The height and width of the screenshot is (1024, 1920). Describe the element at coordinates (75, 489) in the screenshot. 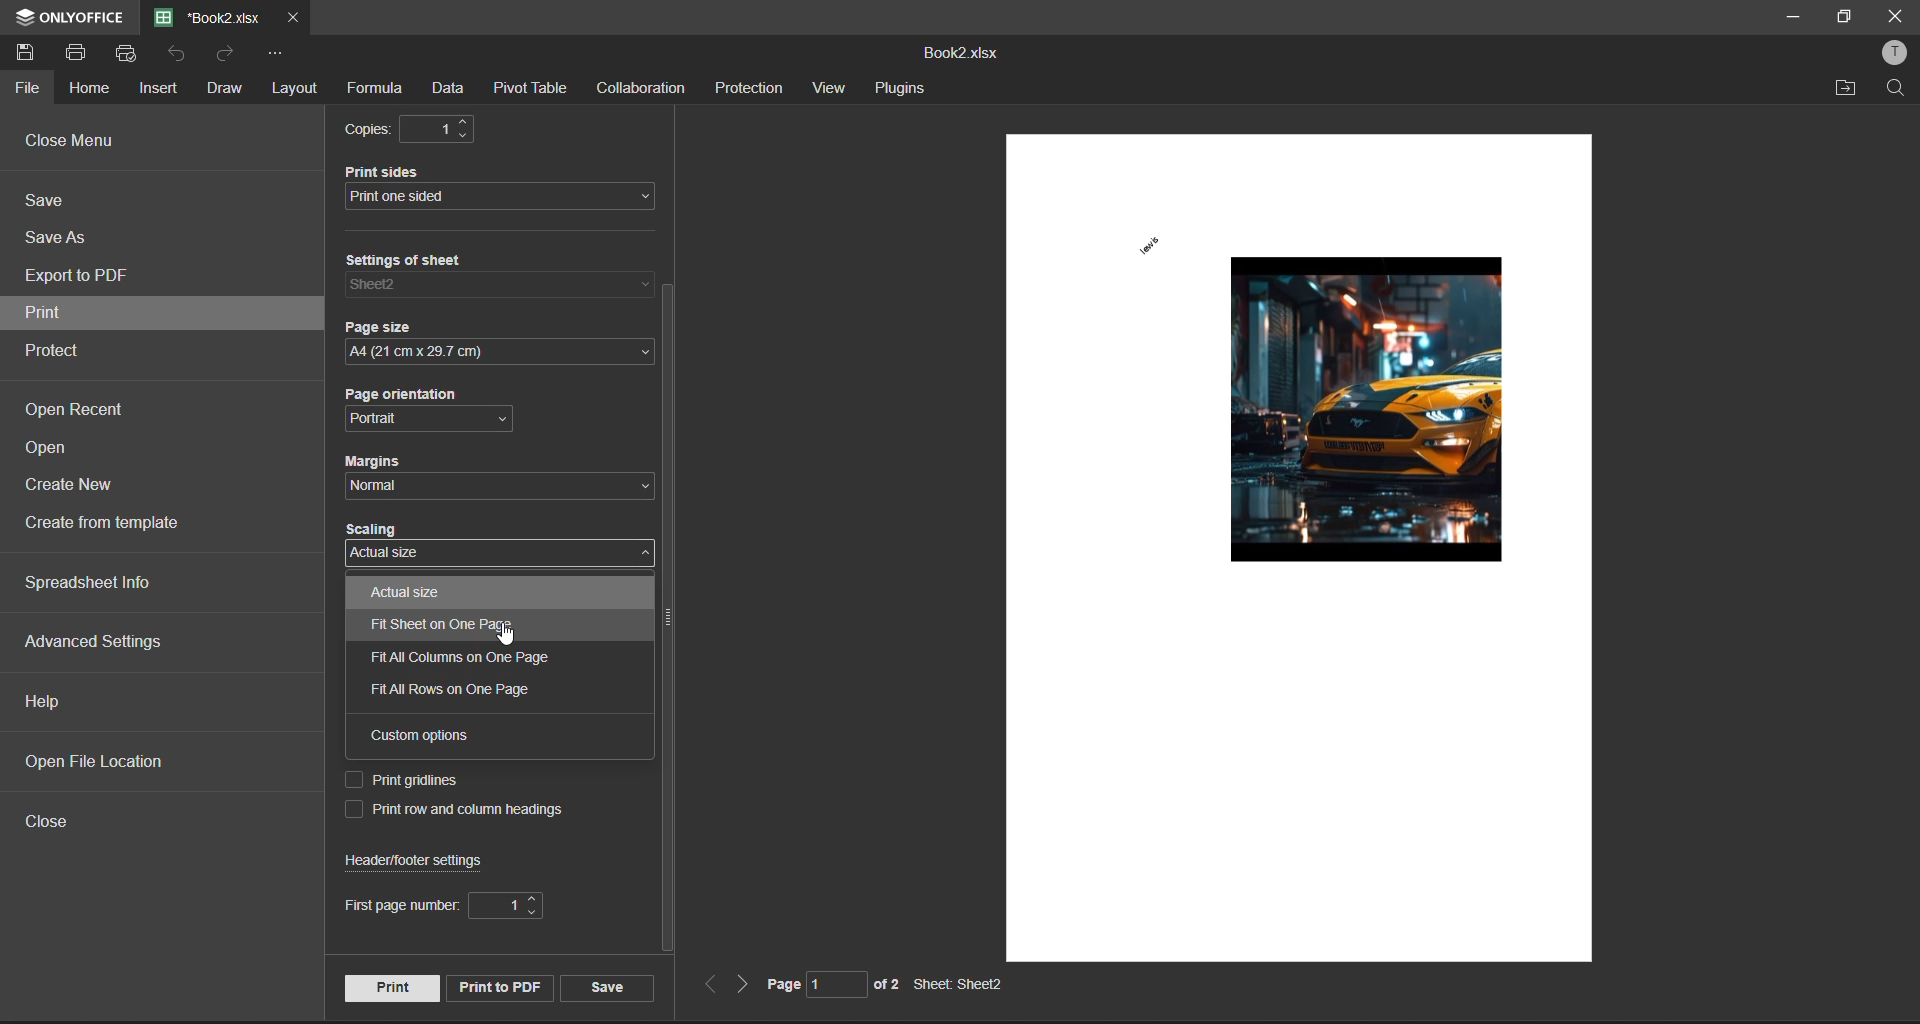

I see `create new` at that location.